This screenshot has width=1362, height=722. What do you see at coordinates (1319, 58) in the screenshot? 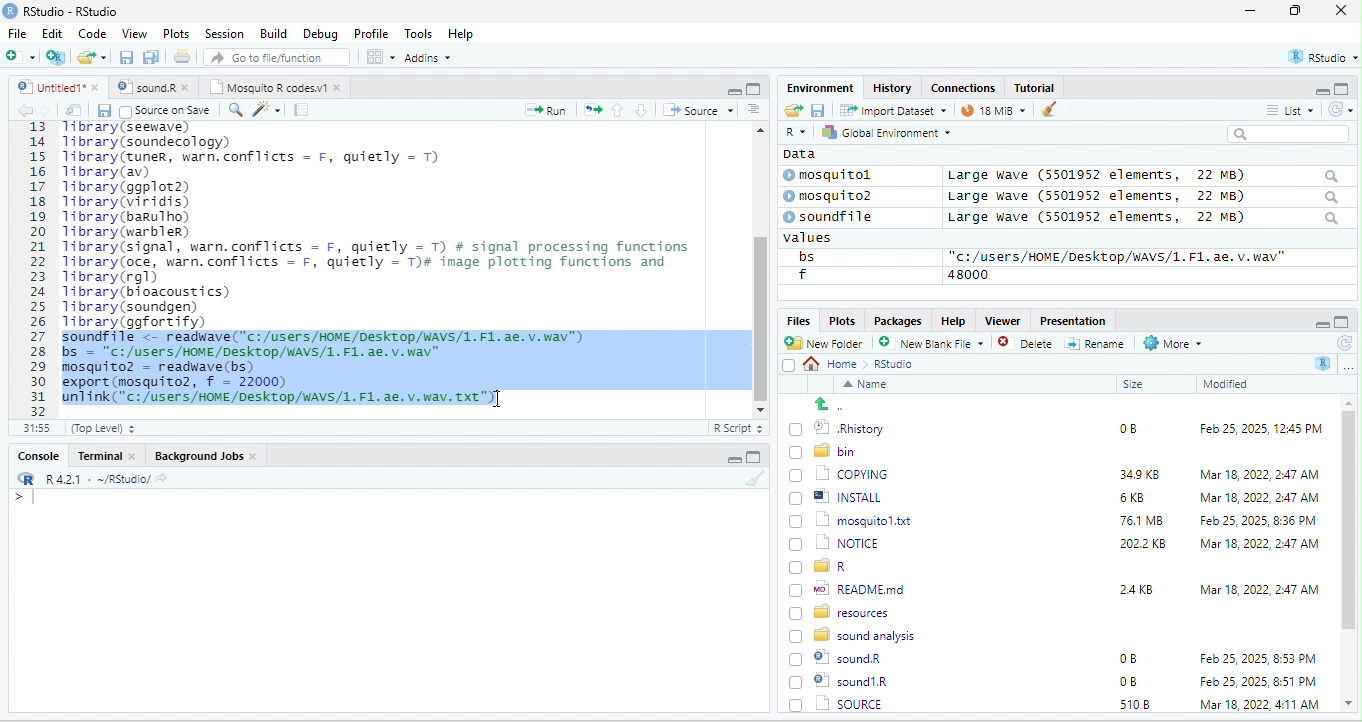
I see `rstudio` at bounding box center [1319, 58].